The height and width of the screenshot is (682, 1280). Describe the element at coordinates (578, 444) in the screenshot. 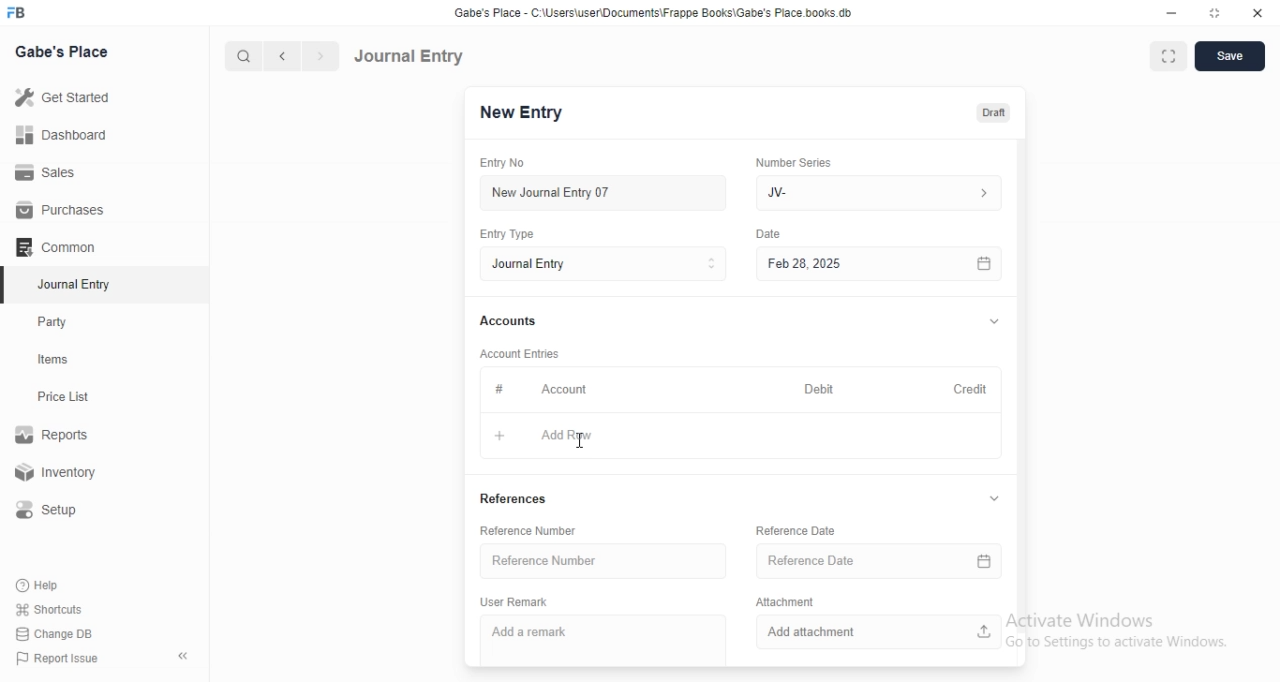

I see `cursor` at that location.